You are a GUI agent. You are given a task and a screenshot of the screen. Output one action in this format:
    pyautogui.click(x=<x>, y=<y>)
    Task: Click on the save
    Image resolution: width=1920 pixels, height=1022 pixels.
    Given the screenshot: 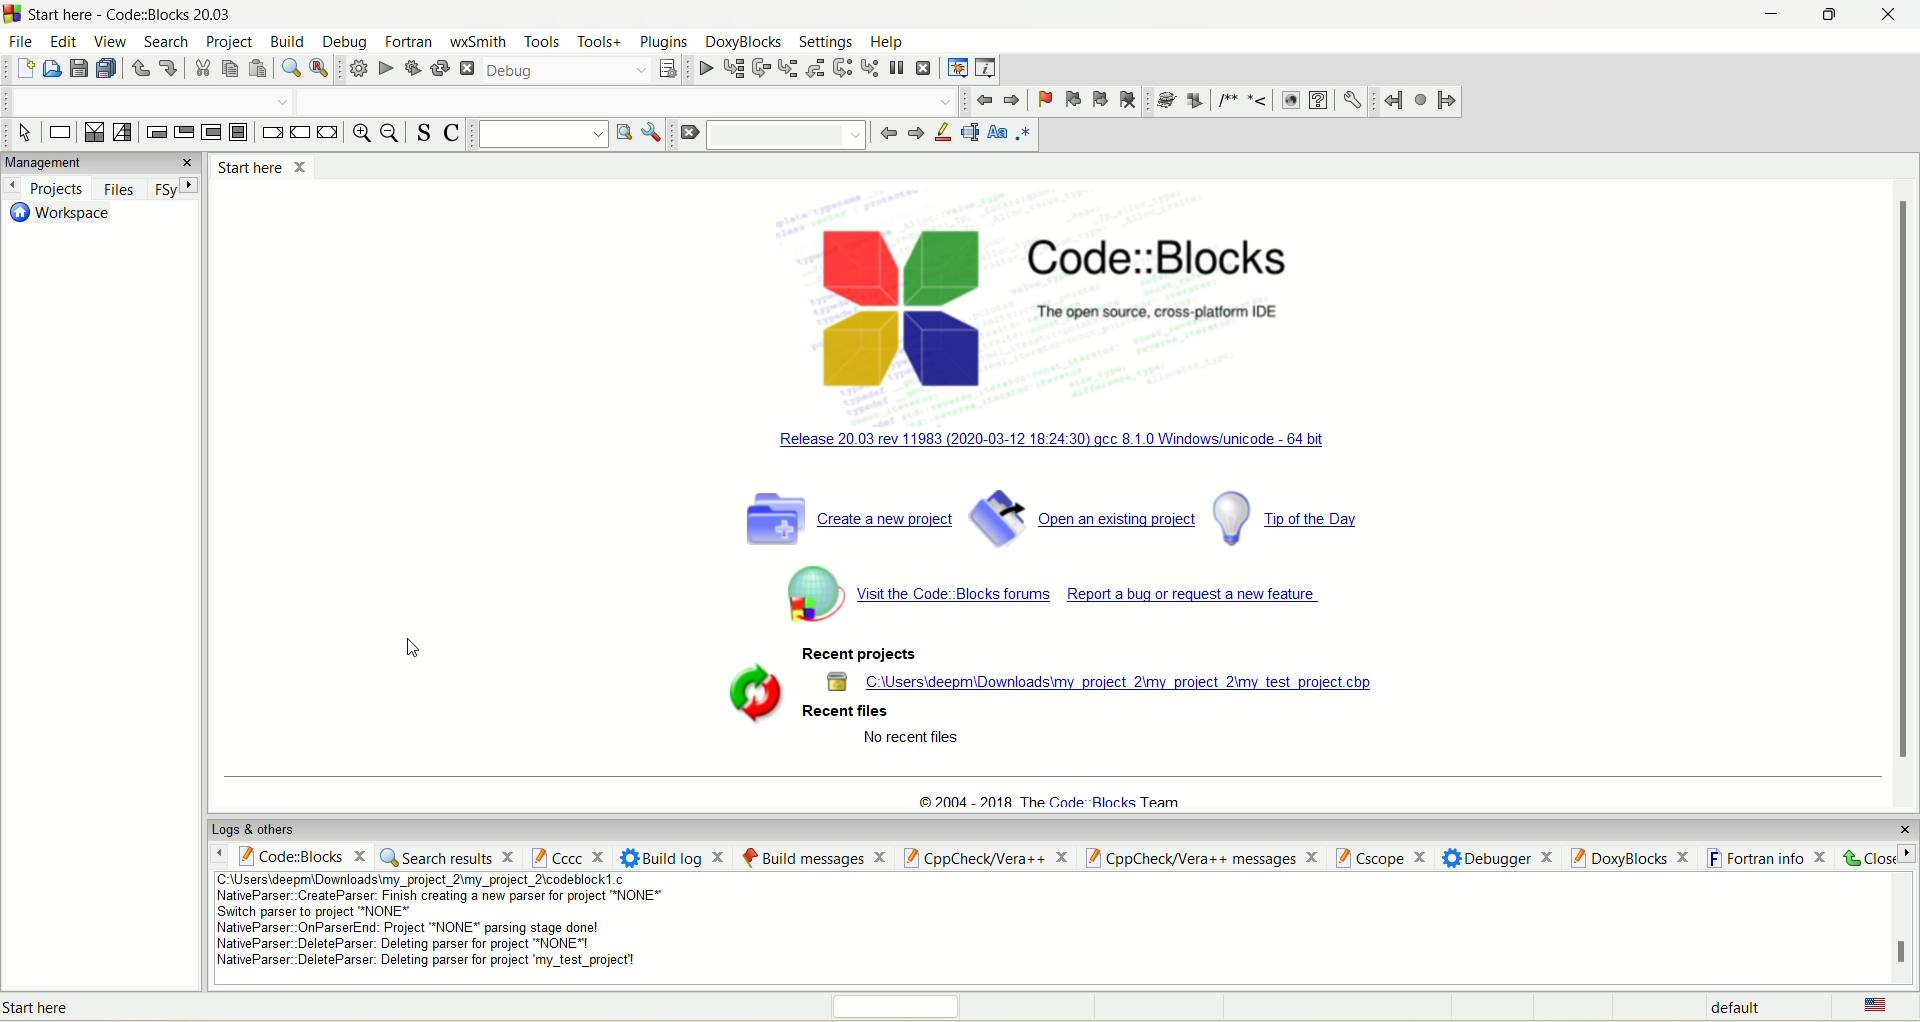 What is the action you would take?
    pyautogui.click(x=79, y=68)
    